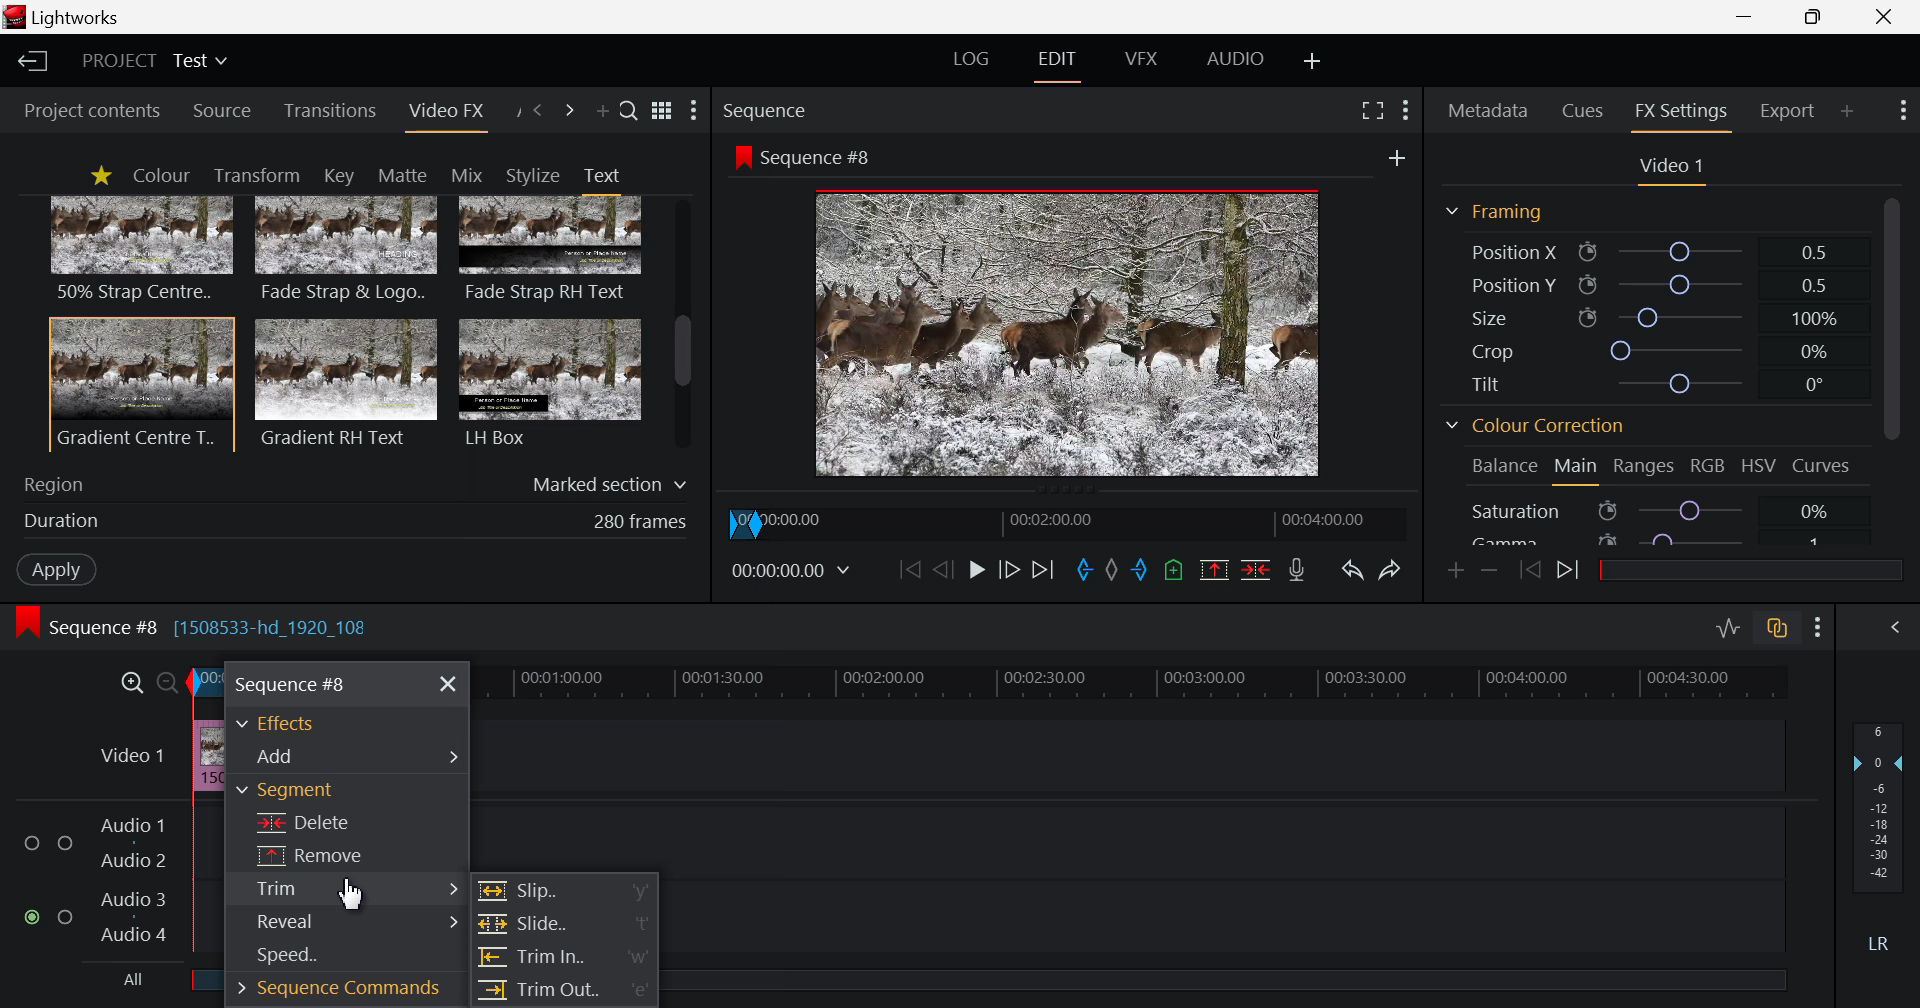 The width and height of the screenshot is (1920, 1008). Describe the element at coordinates (132, 823) in the screenshot. I see `audio 1` at that location.